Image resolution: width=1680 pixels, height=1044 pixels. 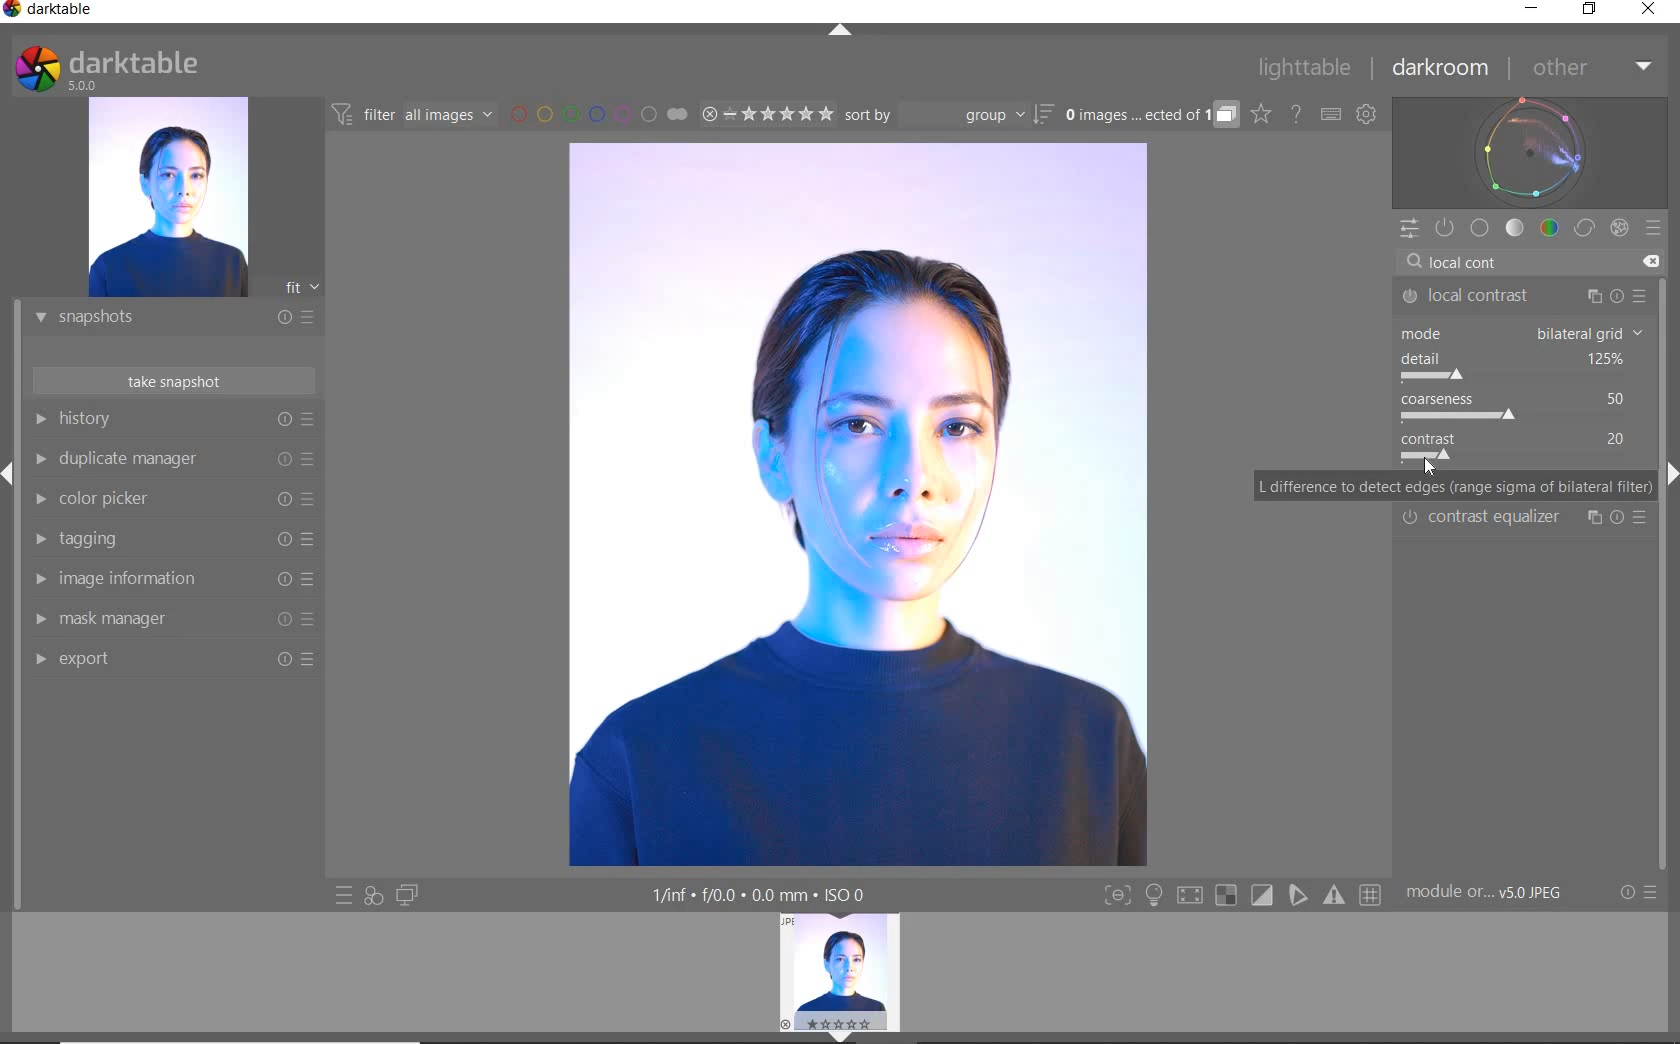 What do you see at coordinates (172, 459) in the screenshot?
I see `DUPLICATE MANAGER` at bounding box center [172, 459].